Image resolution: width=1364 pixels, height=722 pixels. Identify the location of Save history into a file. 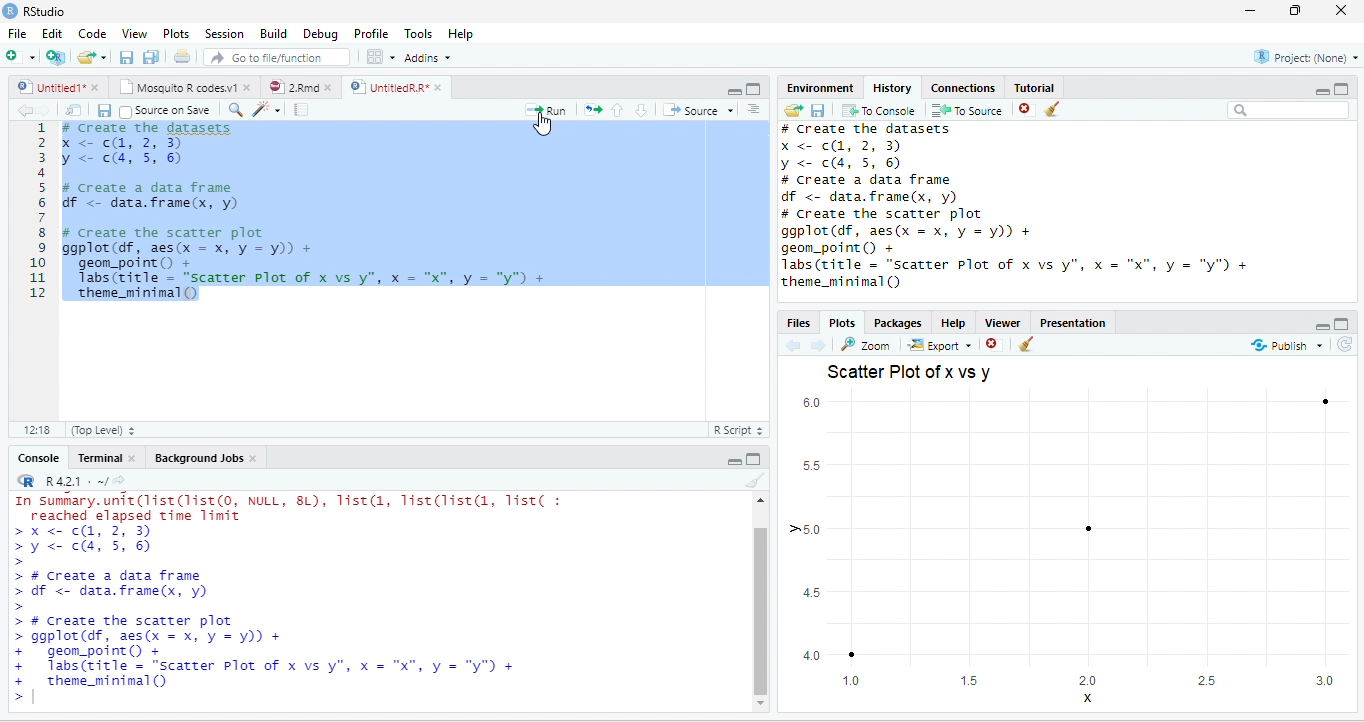
(818, 111).